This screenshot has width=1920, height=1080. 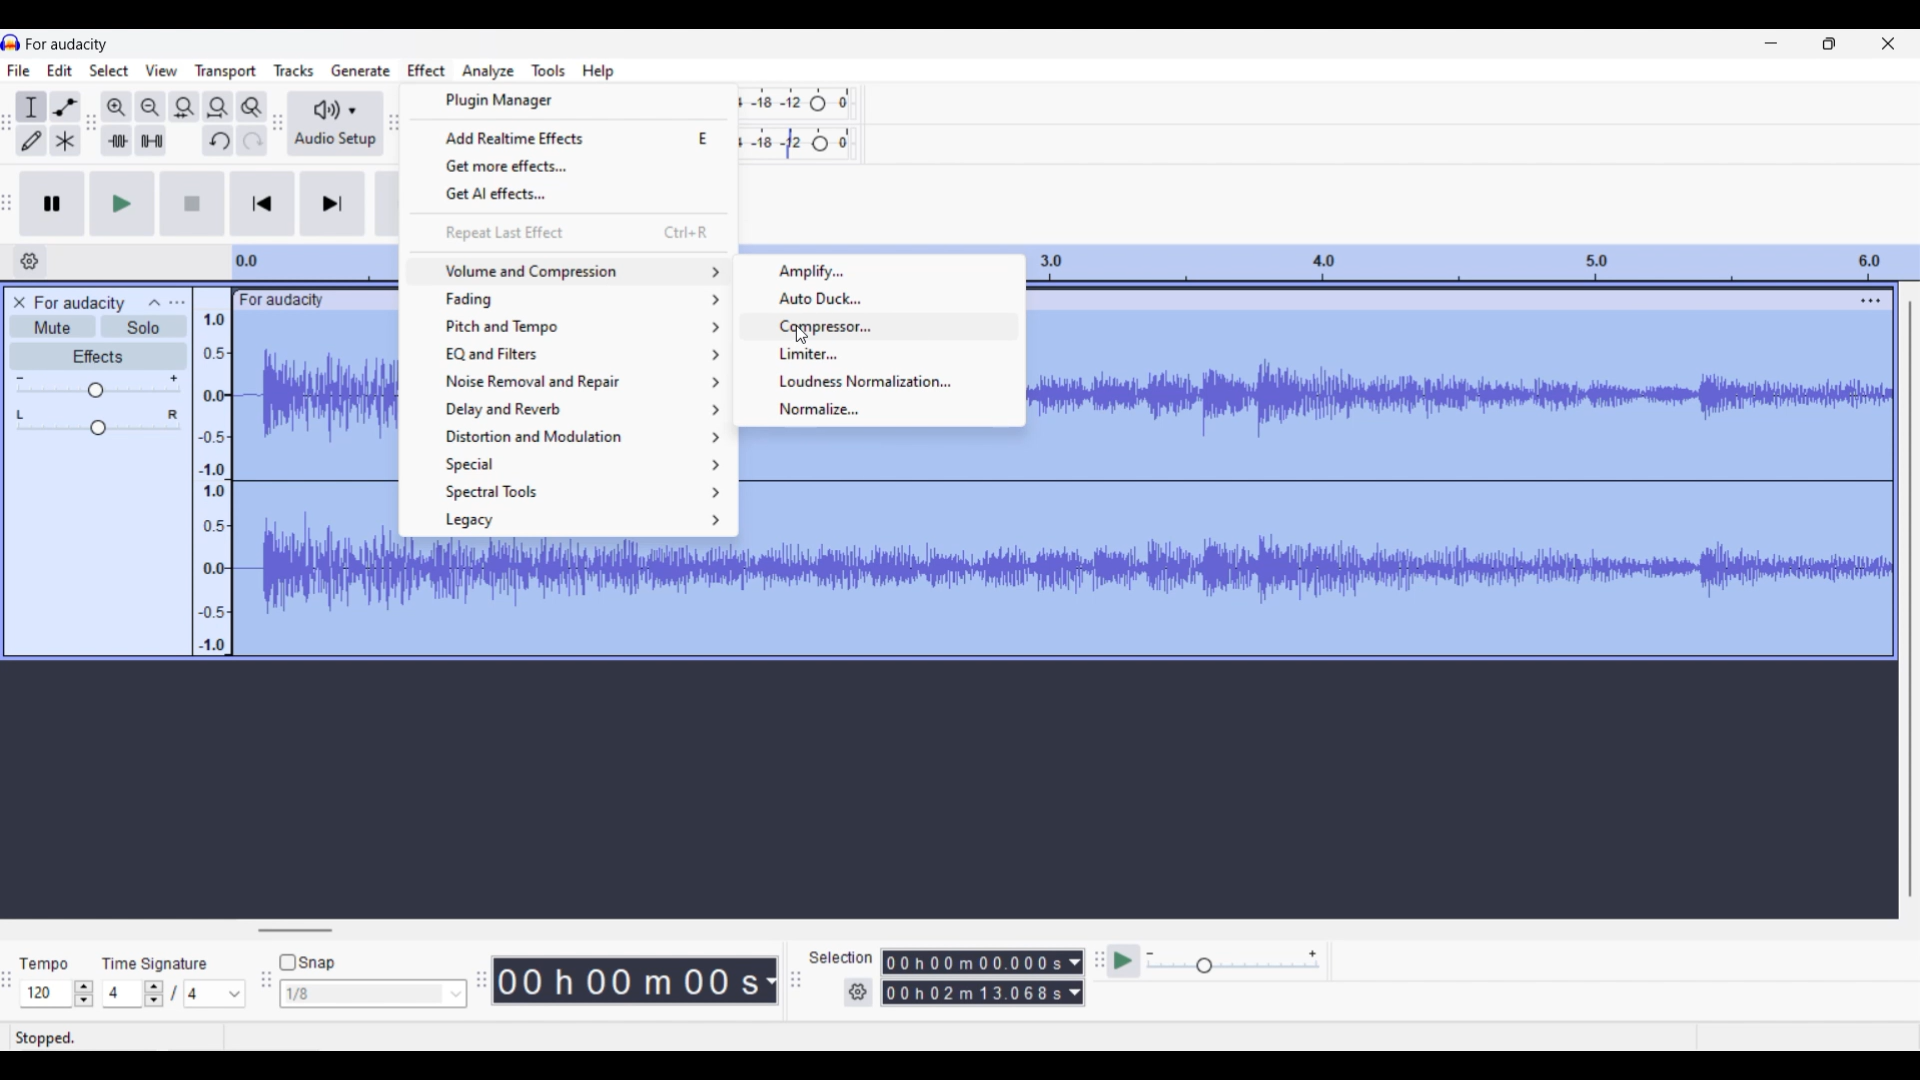 I want to click on Zoom in, so click(x=117, y=107).